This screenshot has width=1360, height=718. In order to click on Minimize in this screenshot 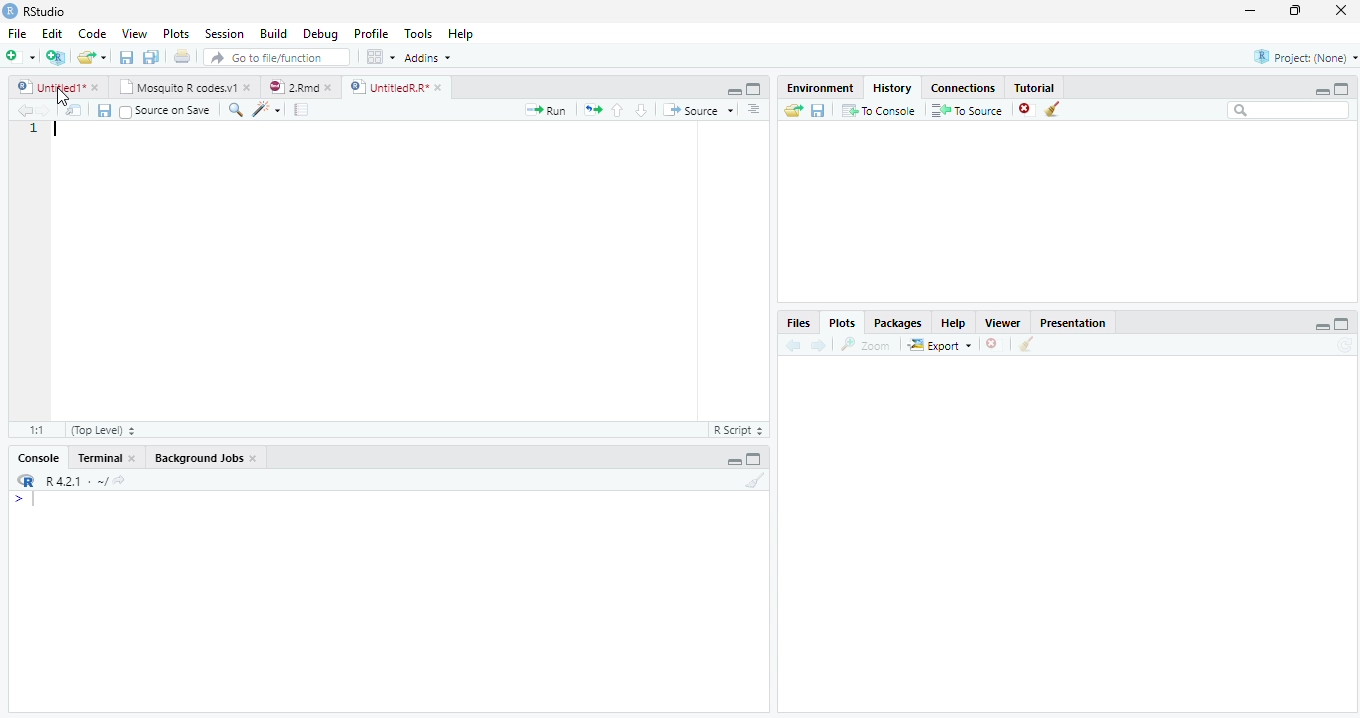, I will do `click(734, 461)`.